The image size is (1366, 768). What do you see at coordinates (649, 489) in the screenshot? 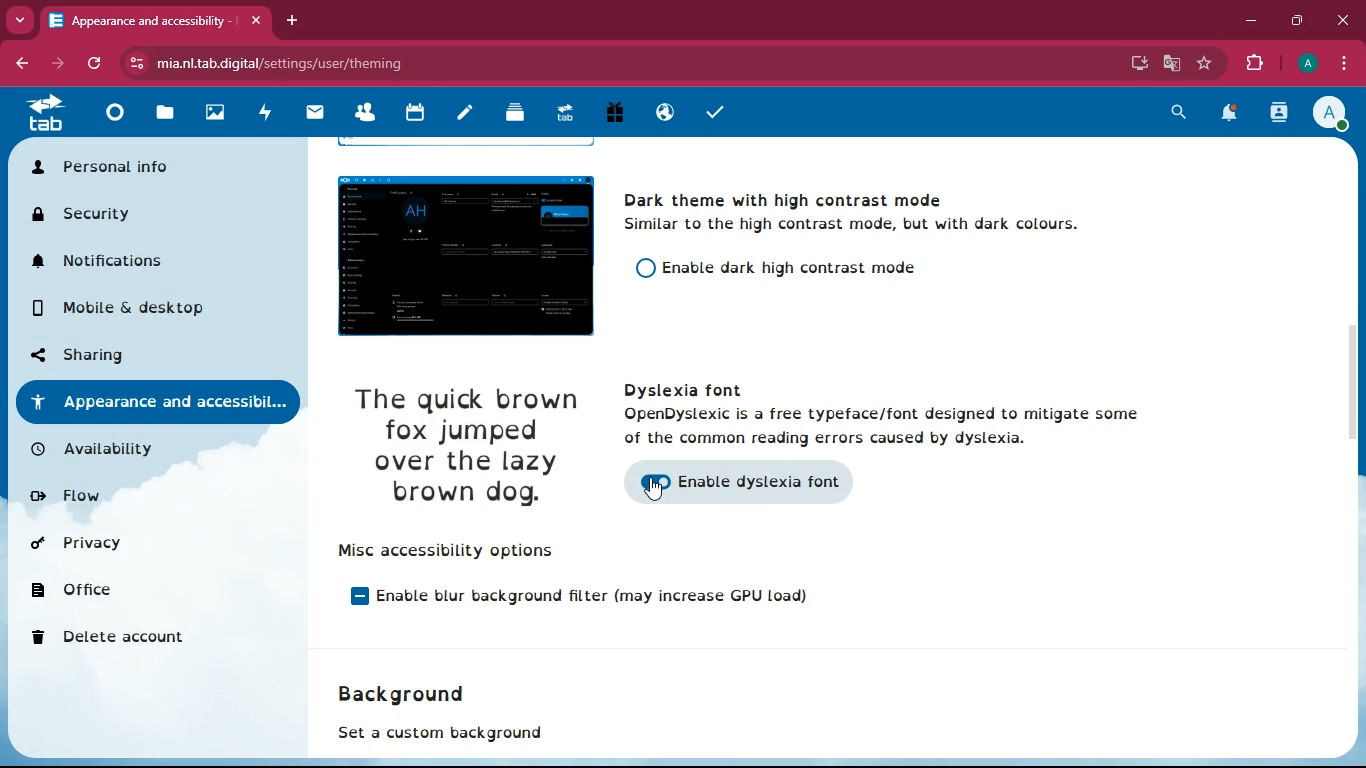
I see `cursor` at bounding box center [649, 489].